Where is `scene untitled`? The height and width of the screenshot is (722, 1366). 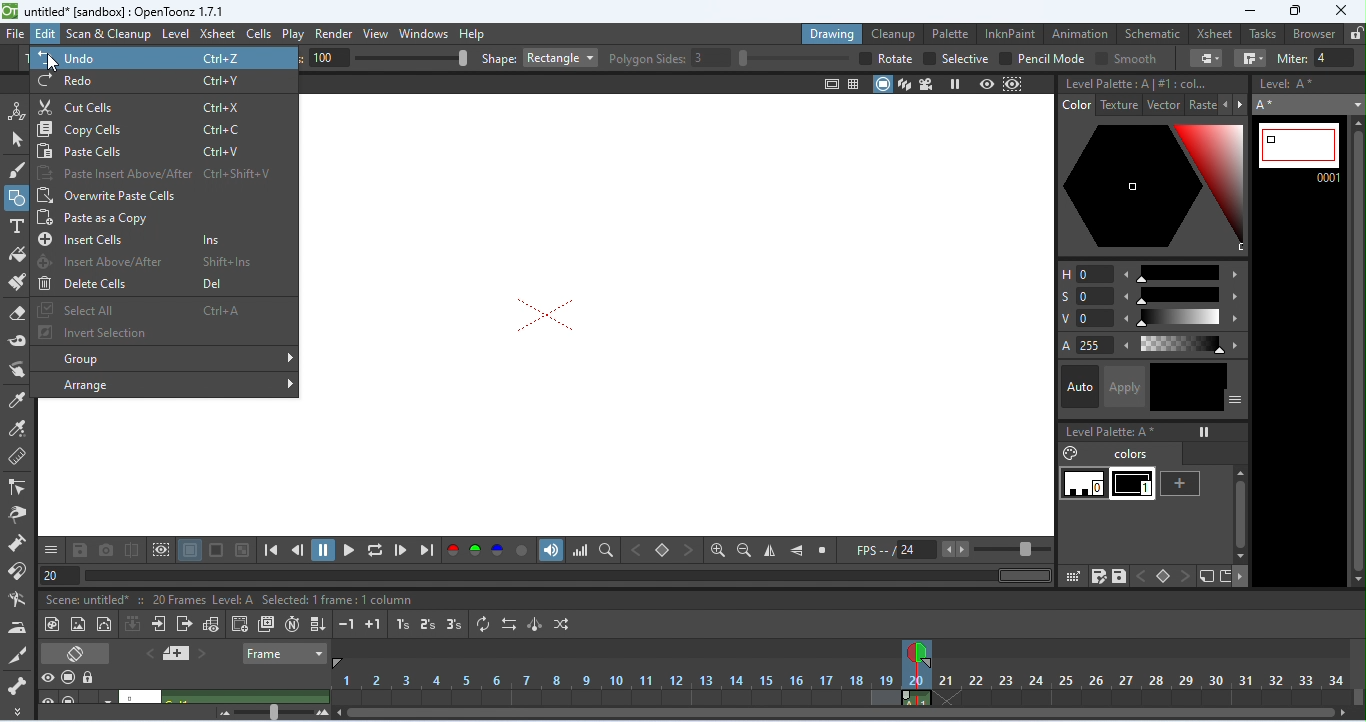
scene untitled is located at coordinates (86, 599).